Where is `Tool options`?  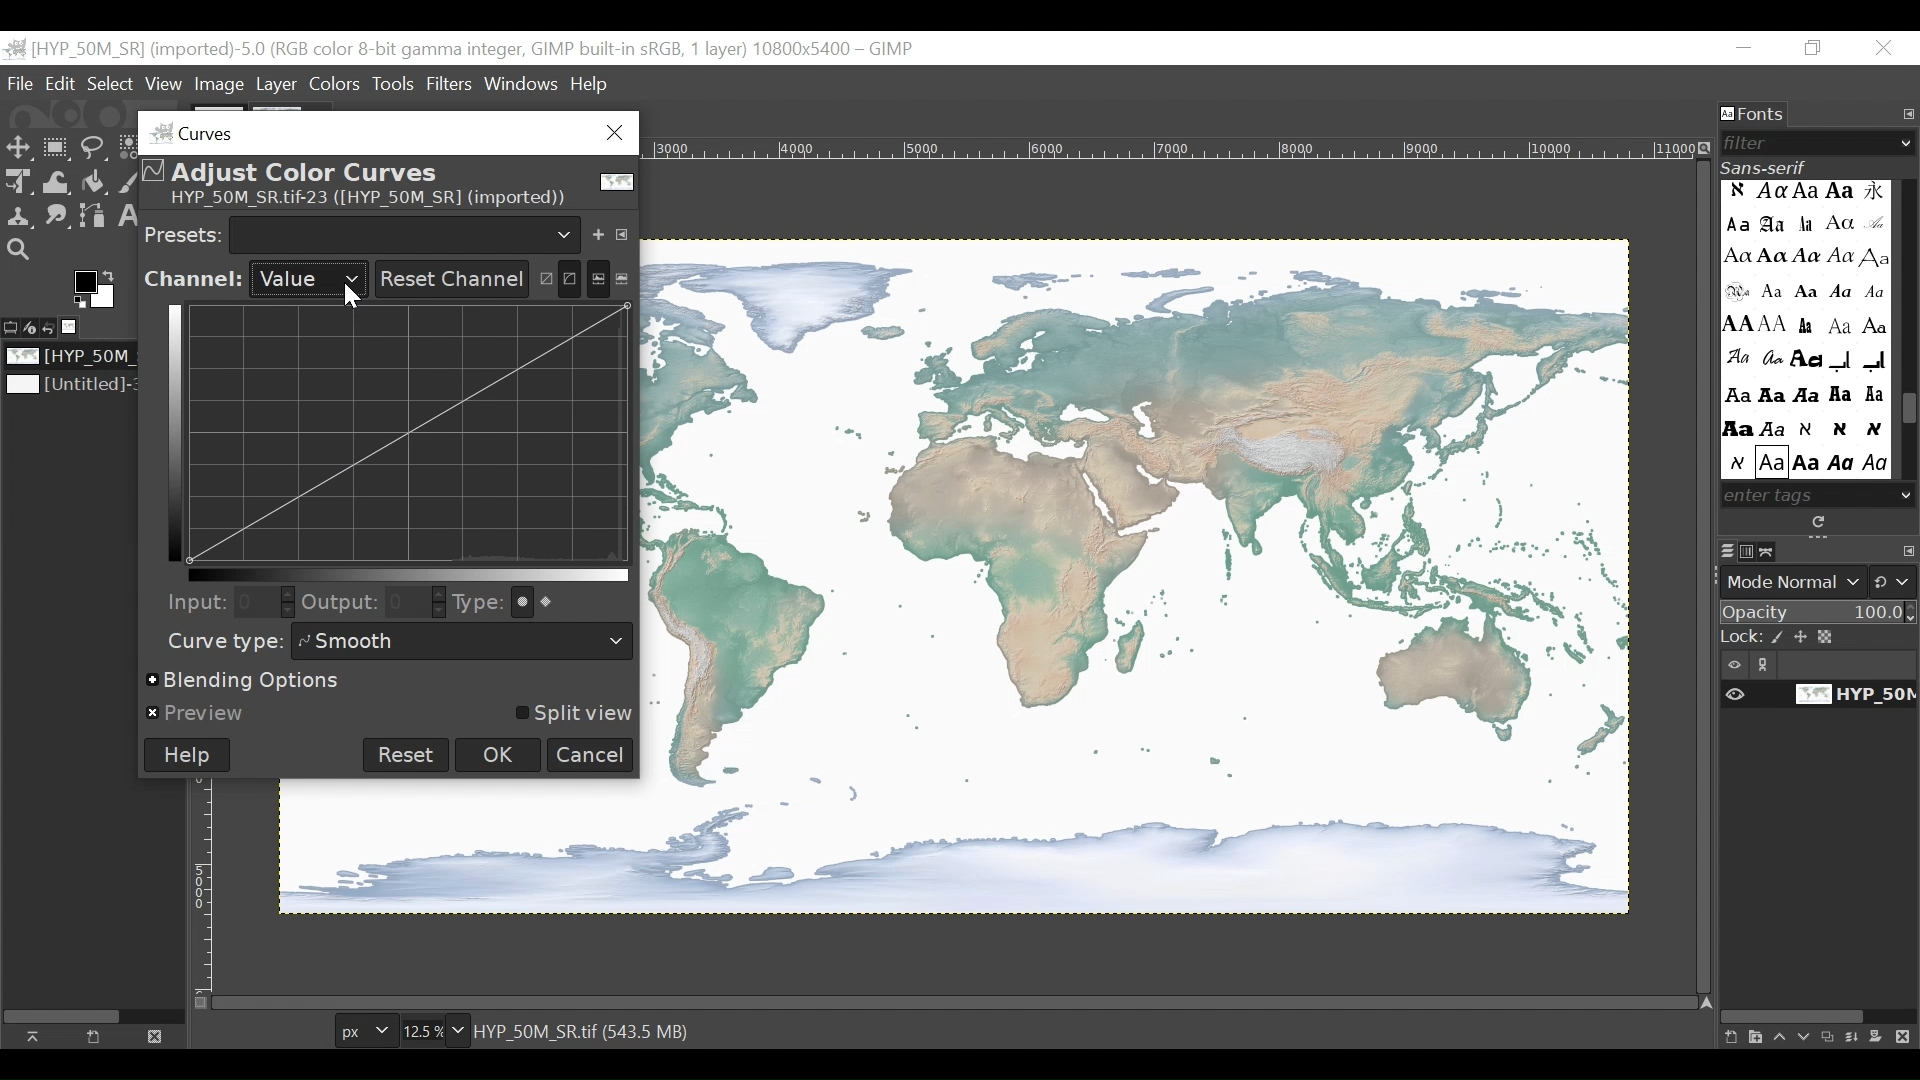
Tool options is located at coordinates (12, 325).